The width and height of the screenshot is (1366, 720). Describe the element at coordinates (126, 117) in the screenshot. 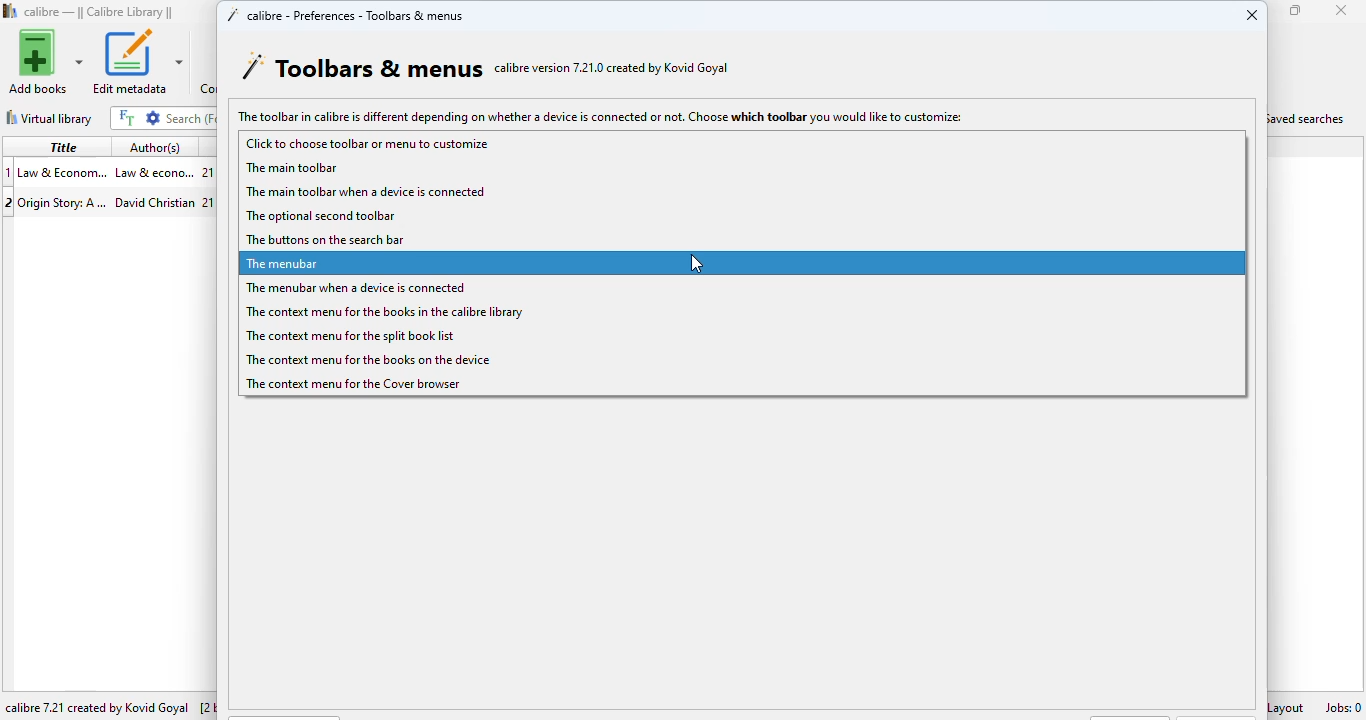

I see `full text search` at that location.